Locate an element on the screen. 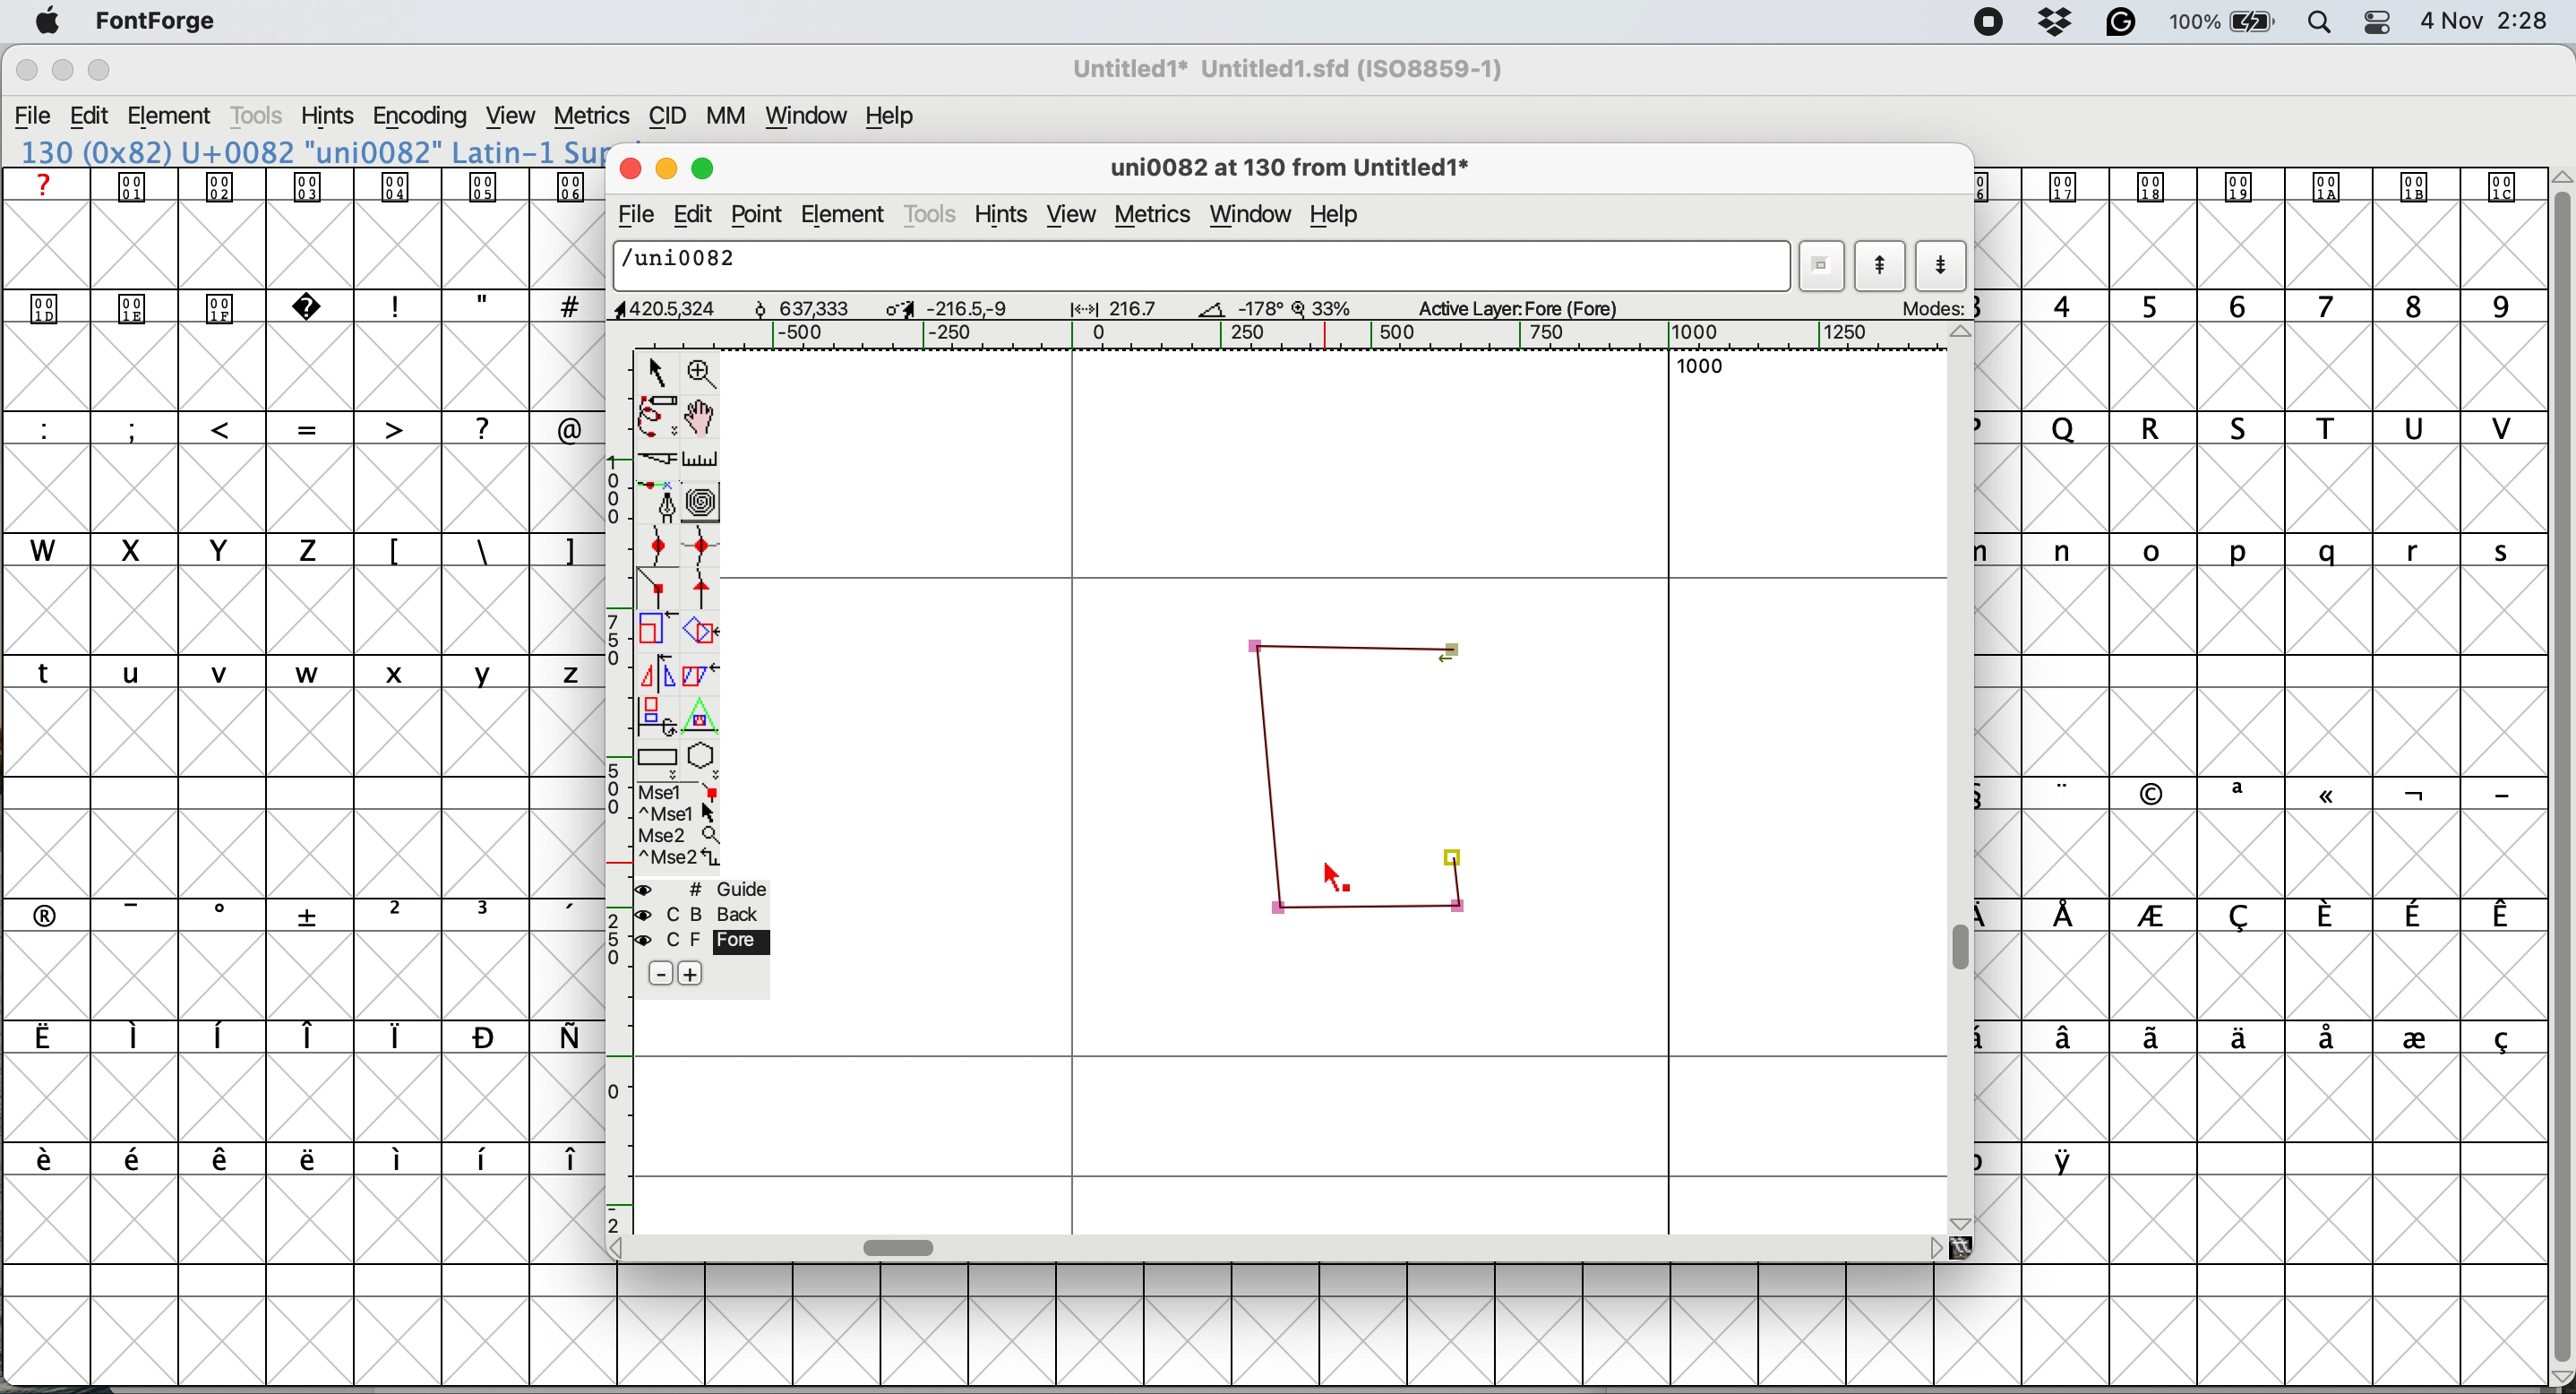 Image resolution: width=2576 pixels, height=1394 pixels. symbol is located at coordinates (2253, 185).